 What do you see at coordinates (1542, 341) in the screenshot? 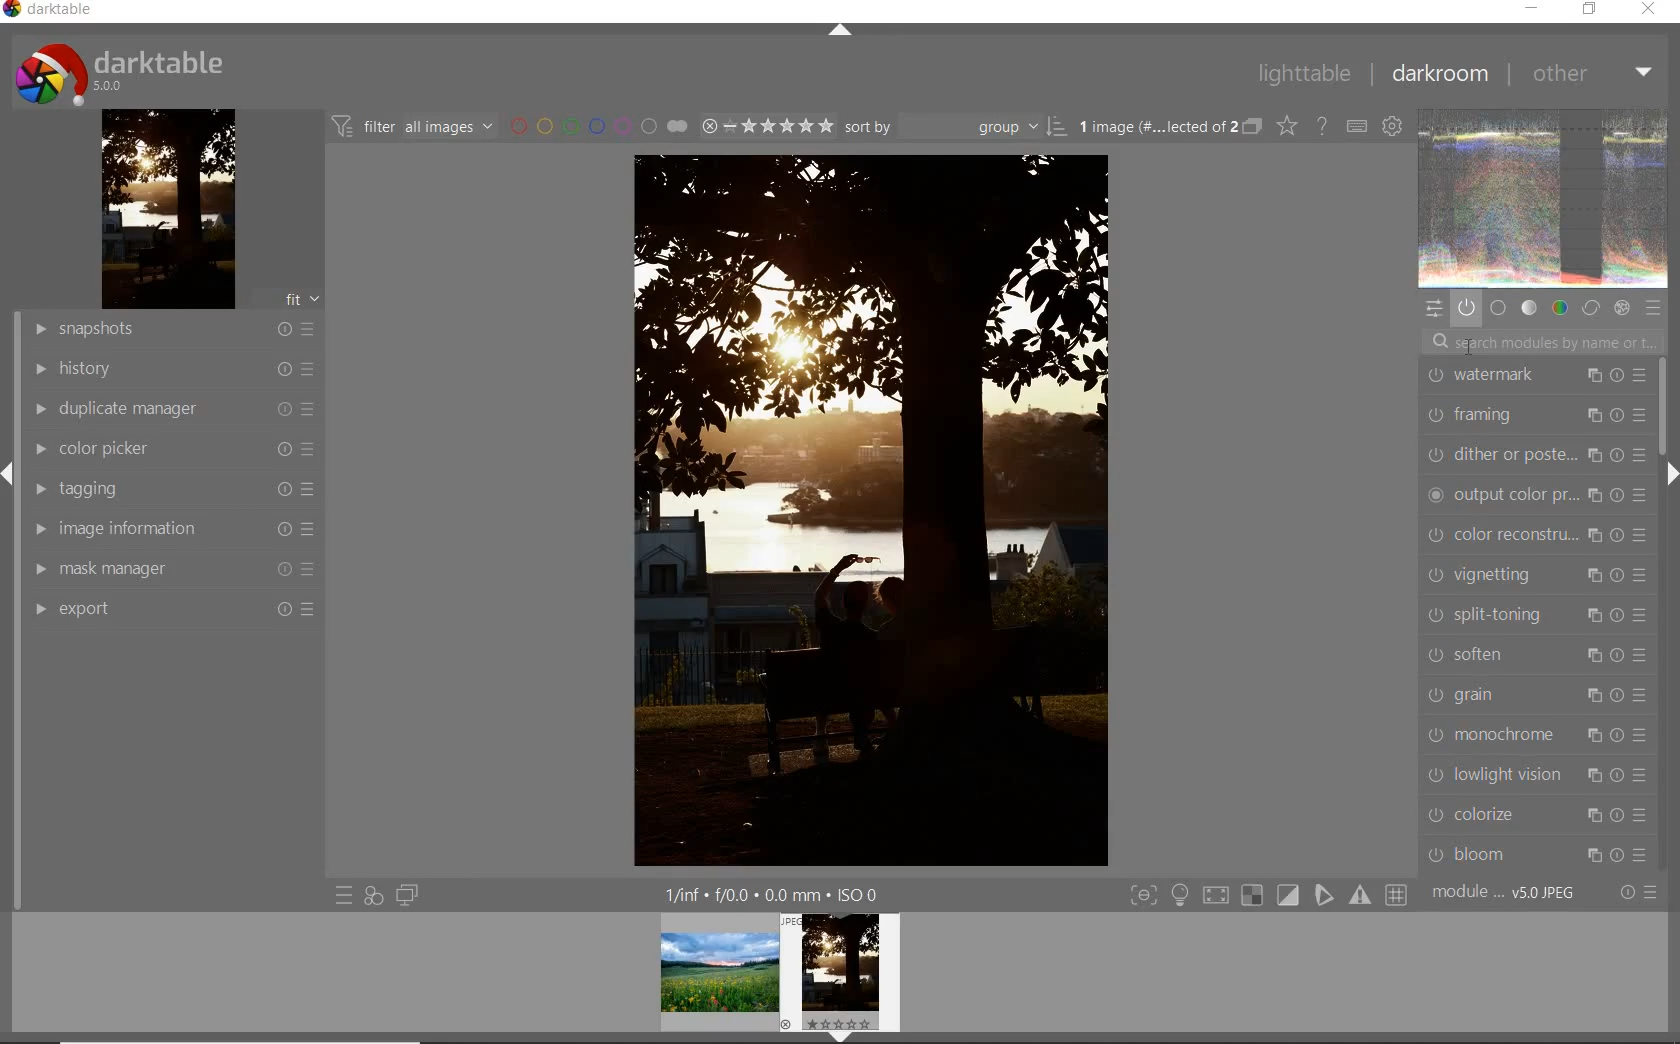
I see `search modules` at bounding box center [1542, 341].